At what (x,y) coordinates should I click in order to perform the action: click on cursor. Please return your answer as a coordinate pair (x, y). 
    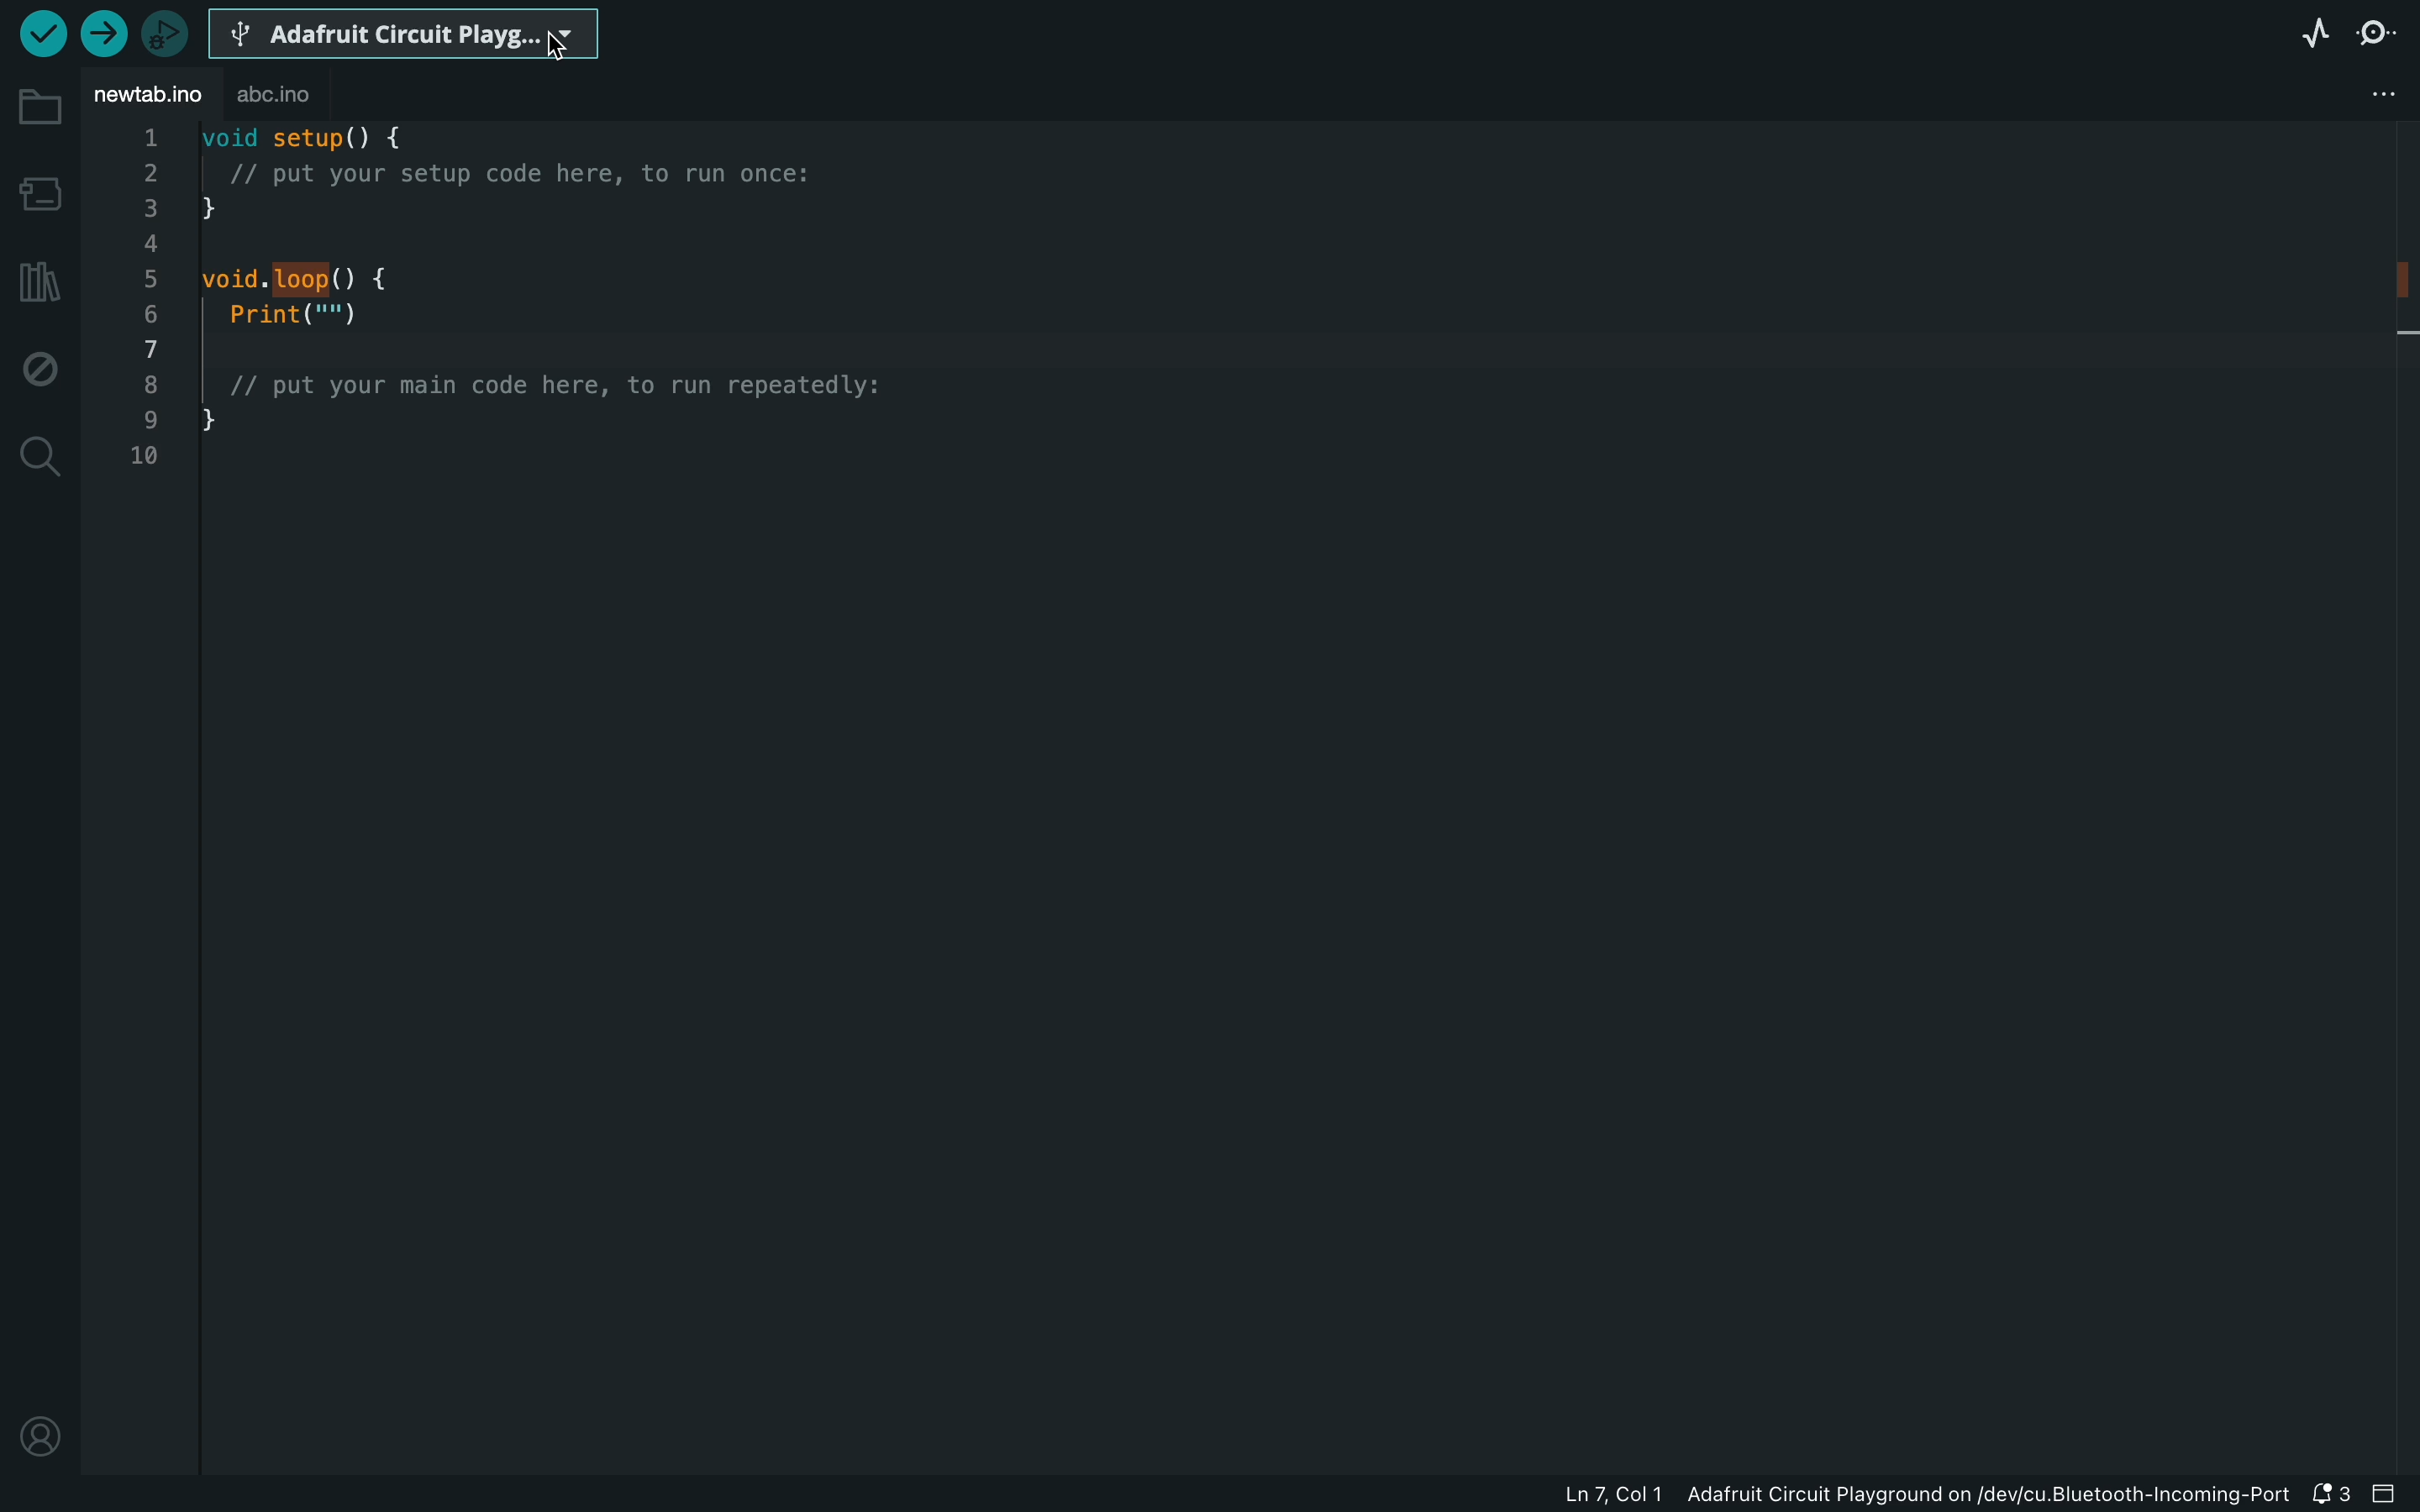
    Looking at the image, I should click on (554, 53).